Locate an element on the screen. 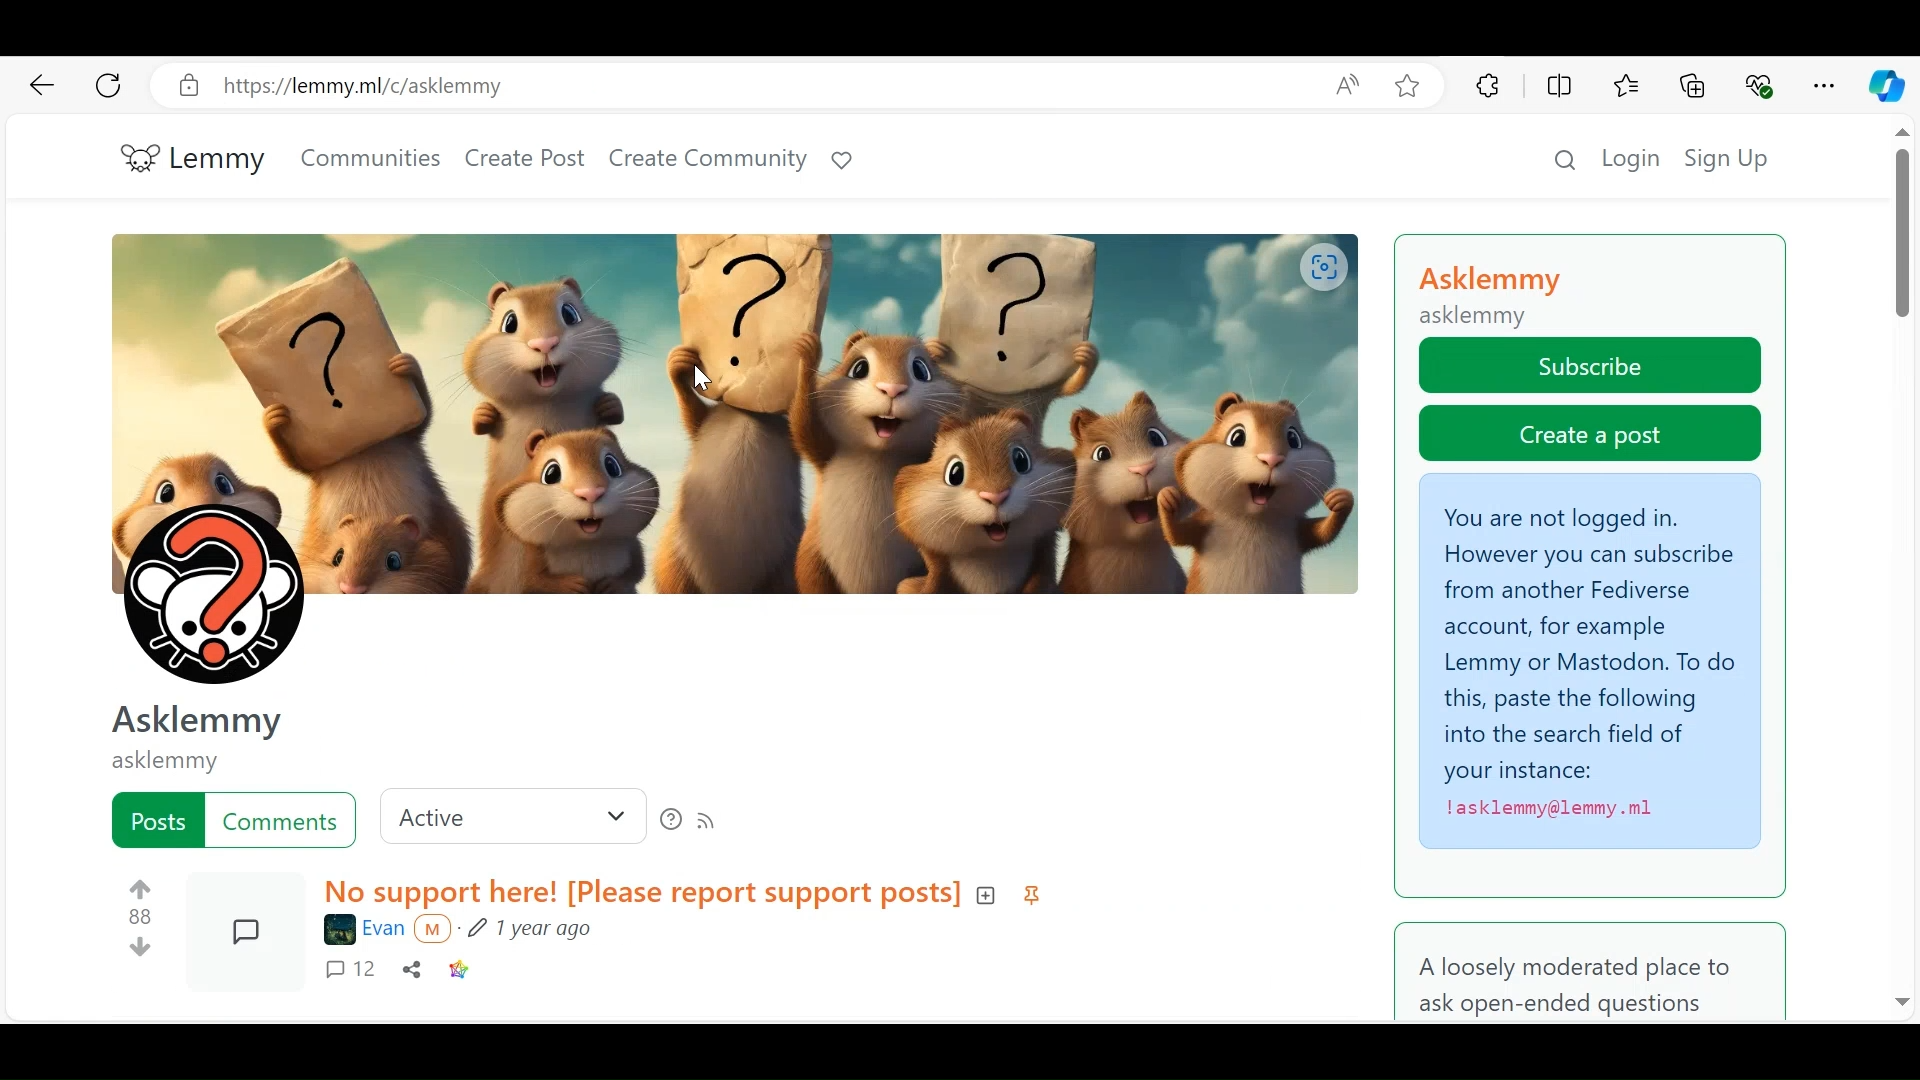  cursor is located at coordinates (703, 383).